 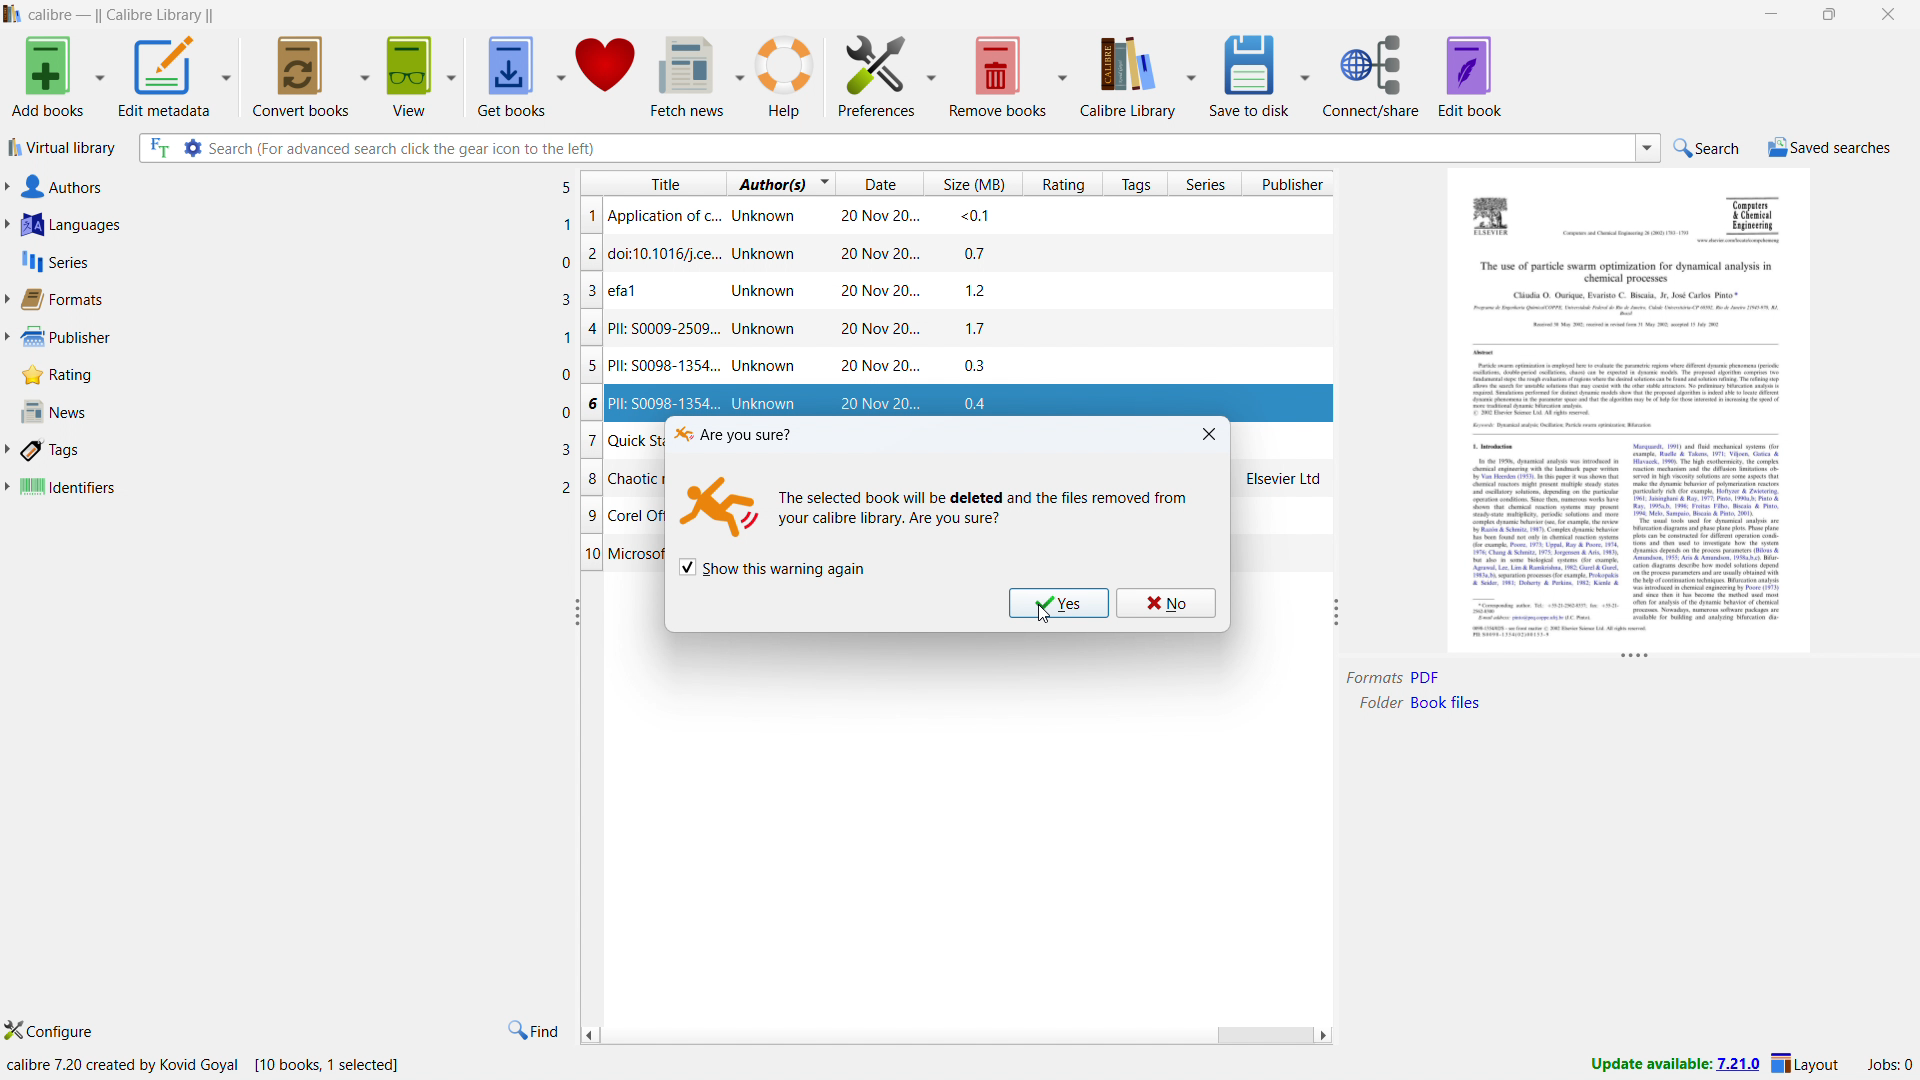 What do you see at coordinates (12, 13) in the screenshot?
I see `logo` at bounding box center [12, 13].